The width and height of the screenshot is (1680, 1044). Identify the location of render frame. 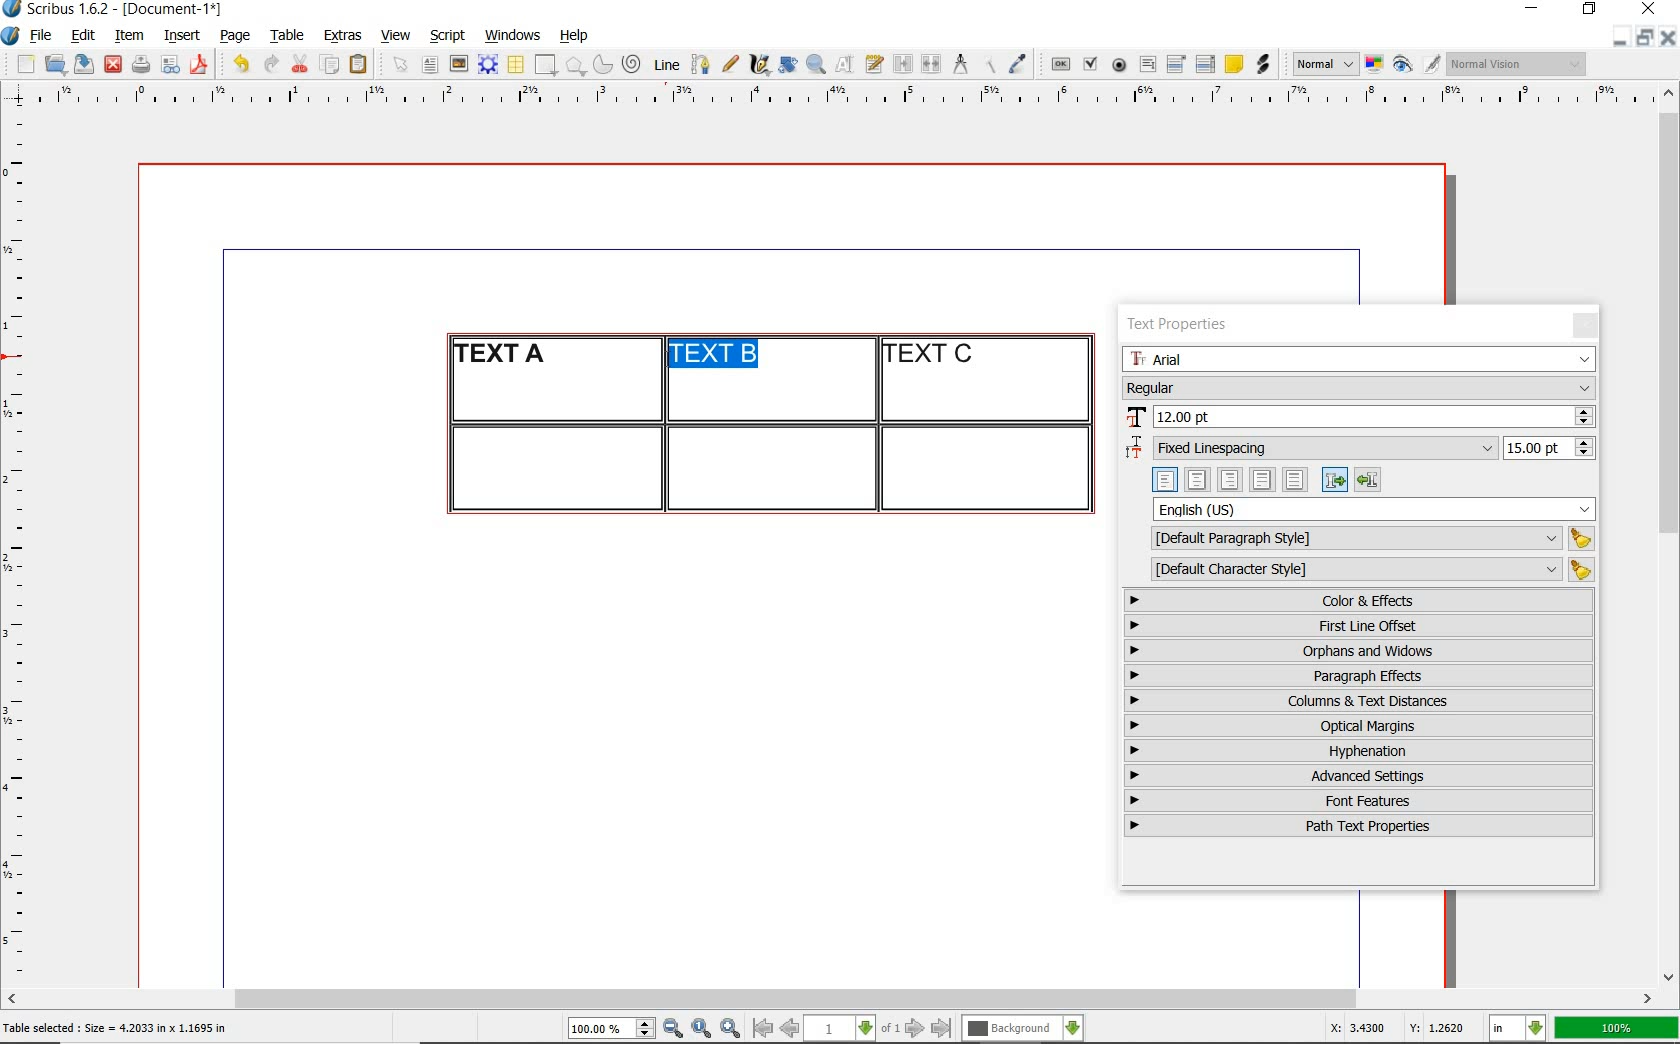
(488, 65).